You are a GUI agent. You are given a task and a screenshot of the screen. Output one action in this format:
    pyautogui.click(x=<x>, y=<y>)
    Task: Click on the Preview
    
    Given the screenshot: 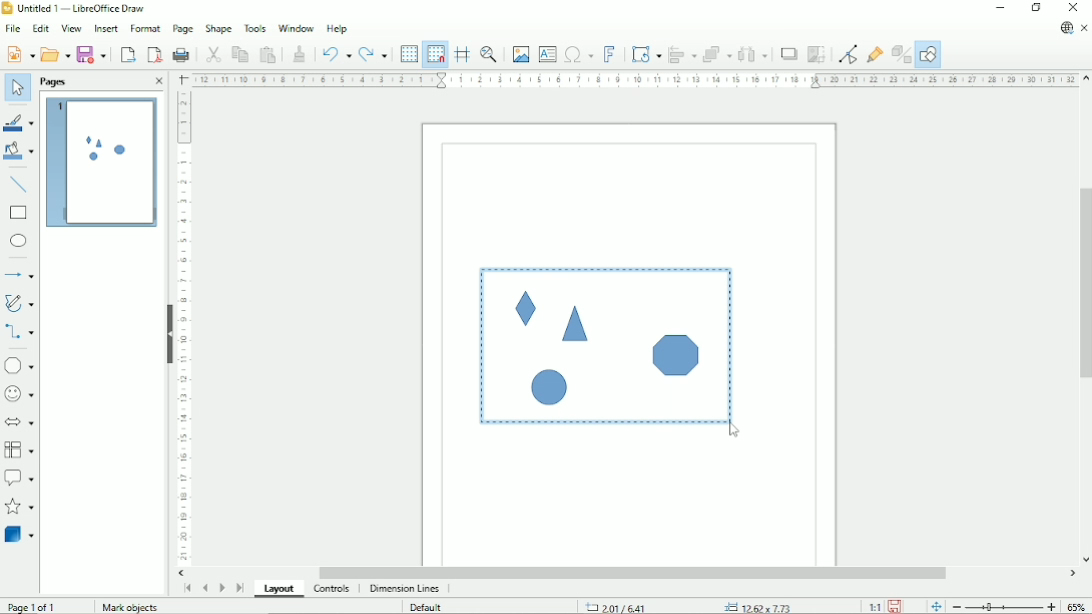 What is the action you would take?
    pyautogui.click(x=101, y=164)
    